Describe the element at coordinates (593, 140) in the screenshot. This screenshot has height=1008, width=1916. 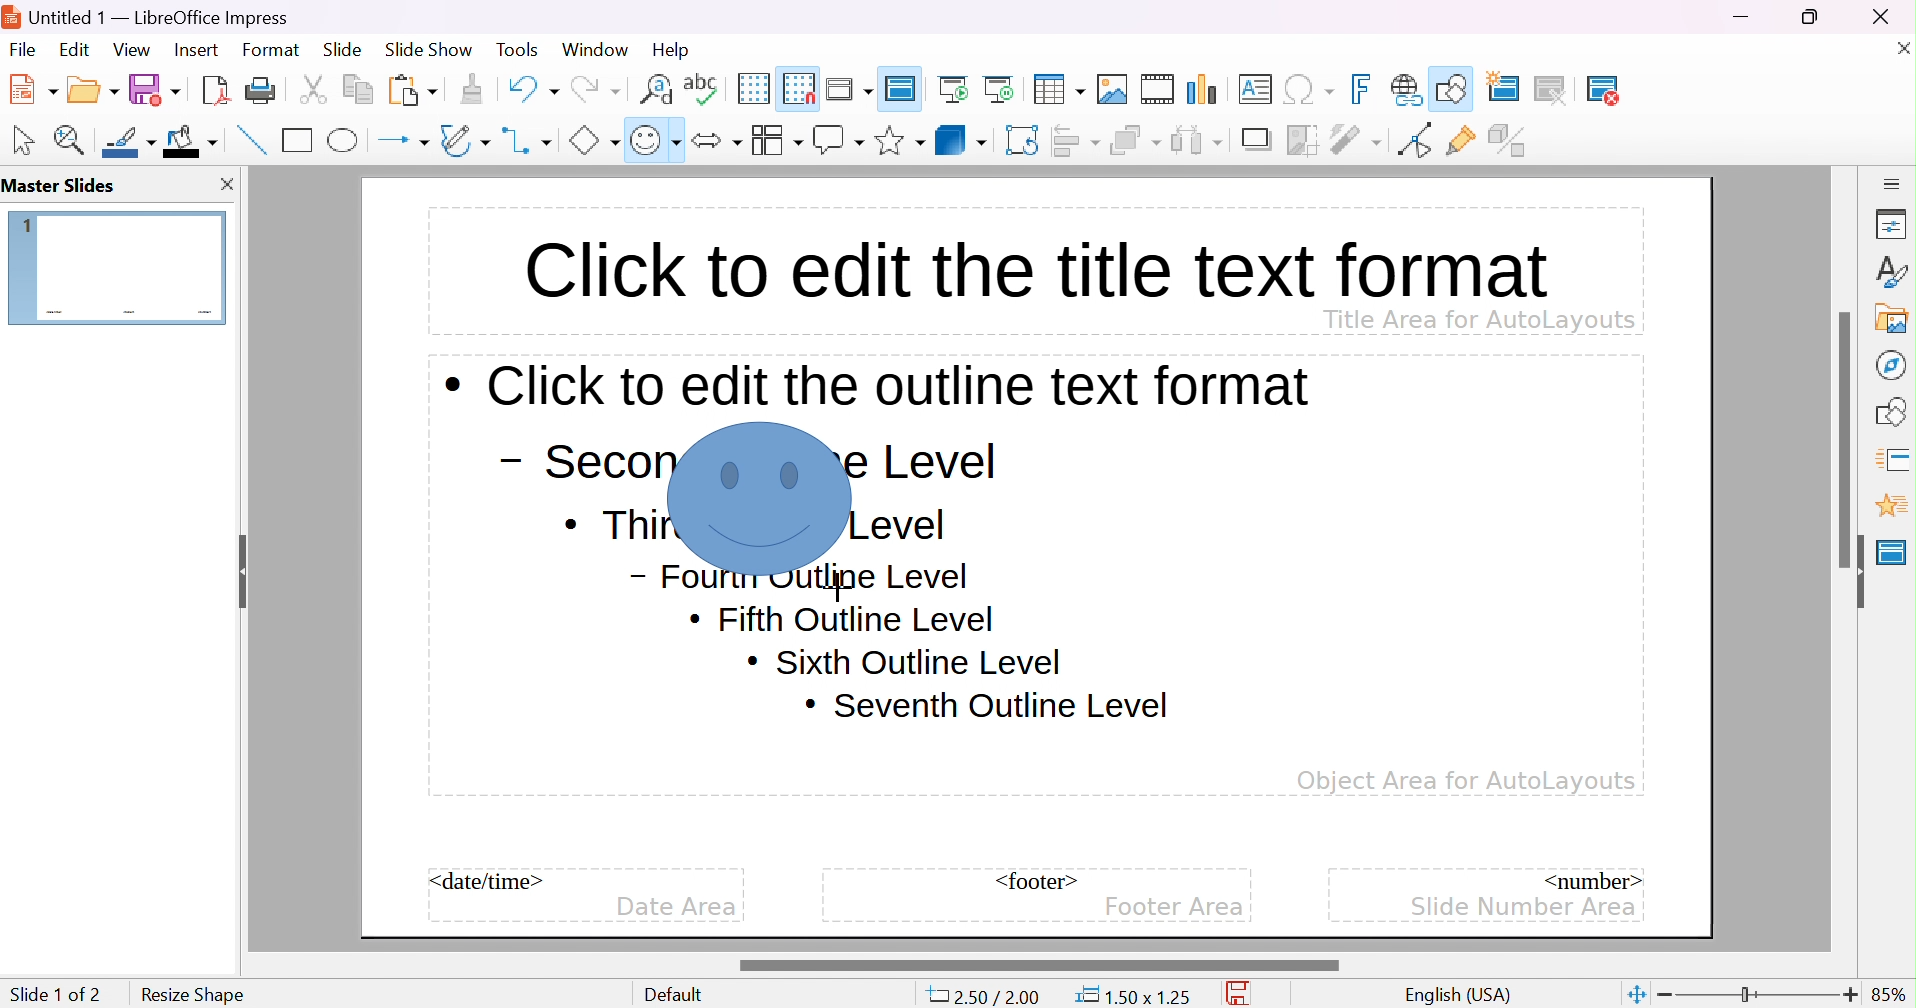
I see `basic shapes` at that location.